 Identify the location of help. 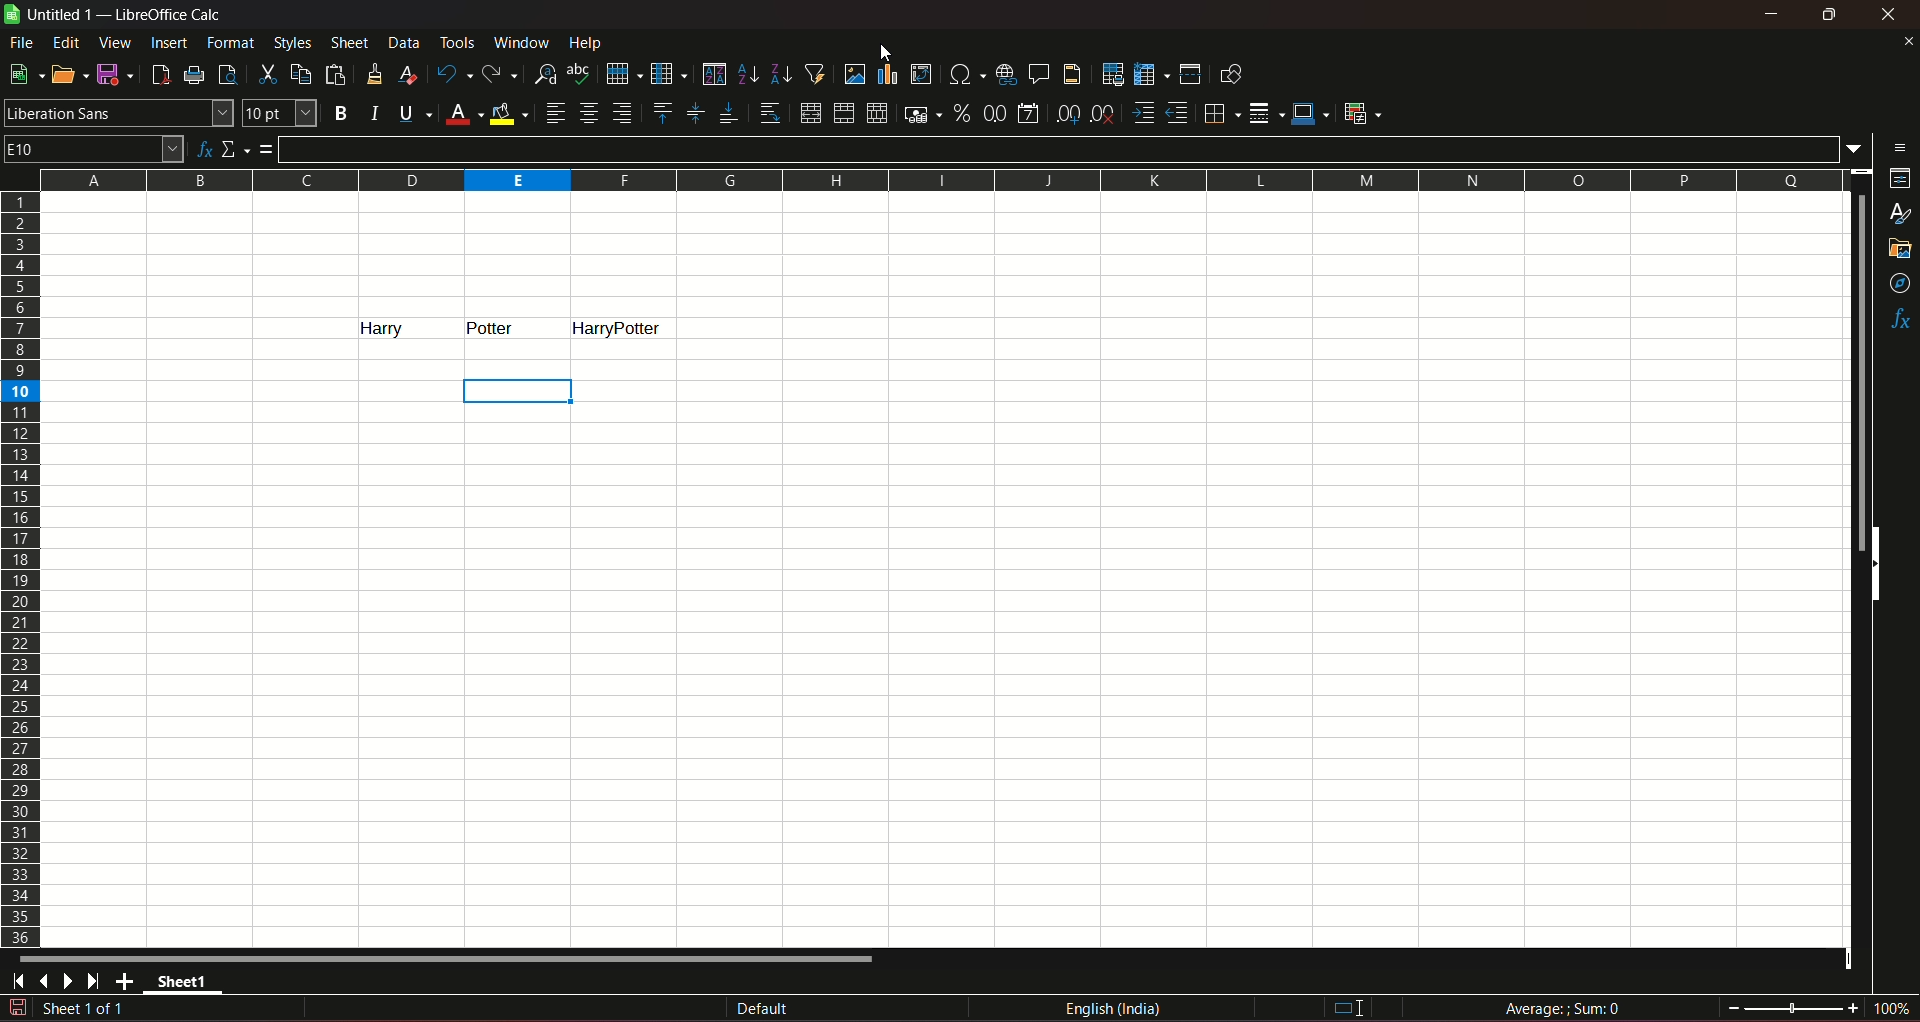
(591, 42).